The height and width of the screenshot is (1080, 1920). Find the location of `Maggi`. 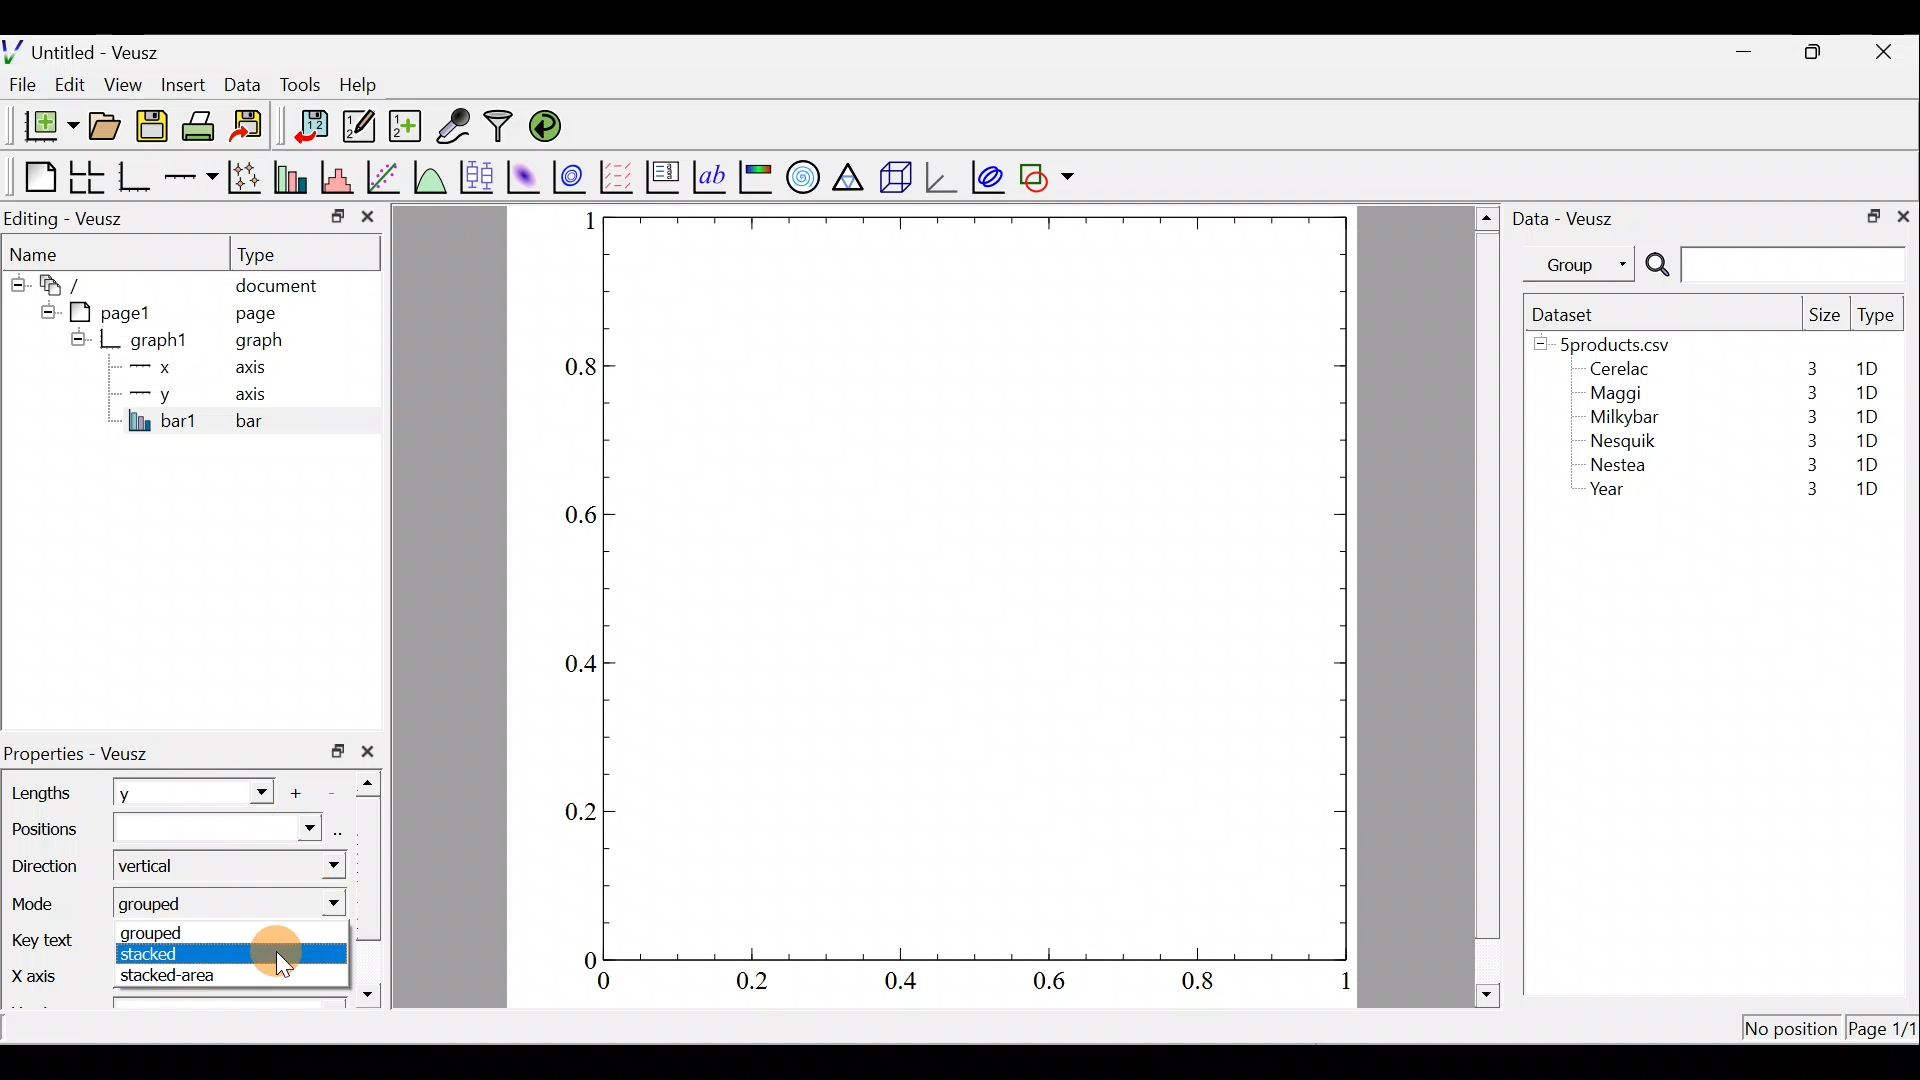

Maggi is located at coordinates (1618, 396).